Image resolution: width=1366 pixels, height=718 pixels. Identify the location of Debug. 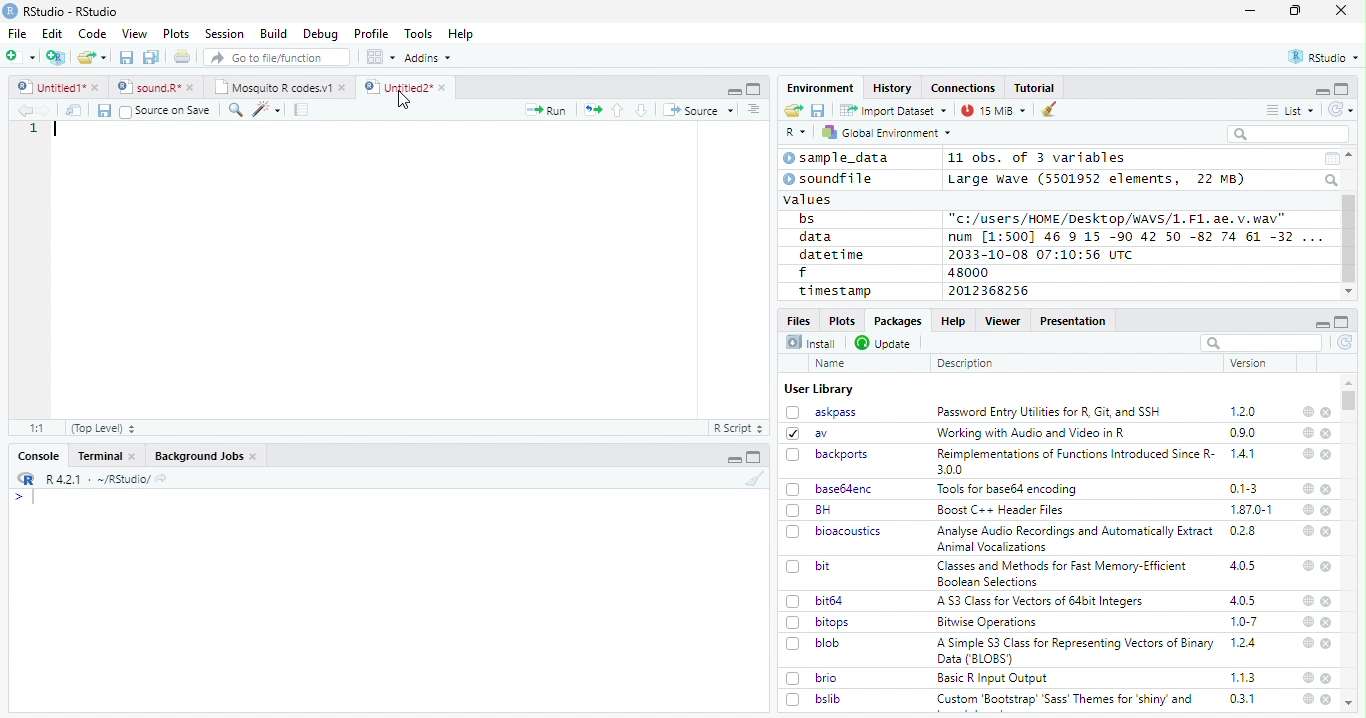
(321, 34).